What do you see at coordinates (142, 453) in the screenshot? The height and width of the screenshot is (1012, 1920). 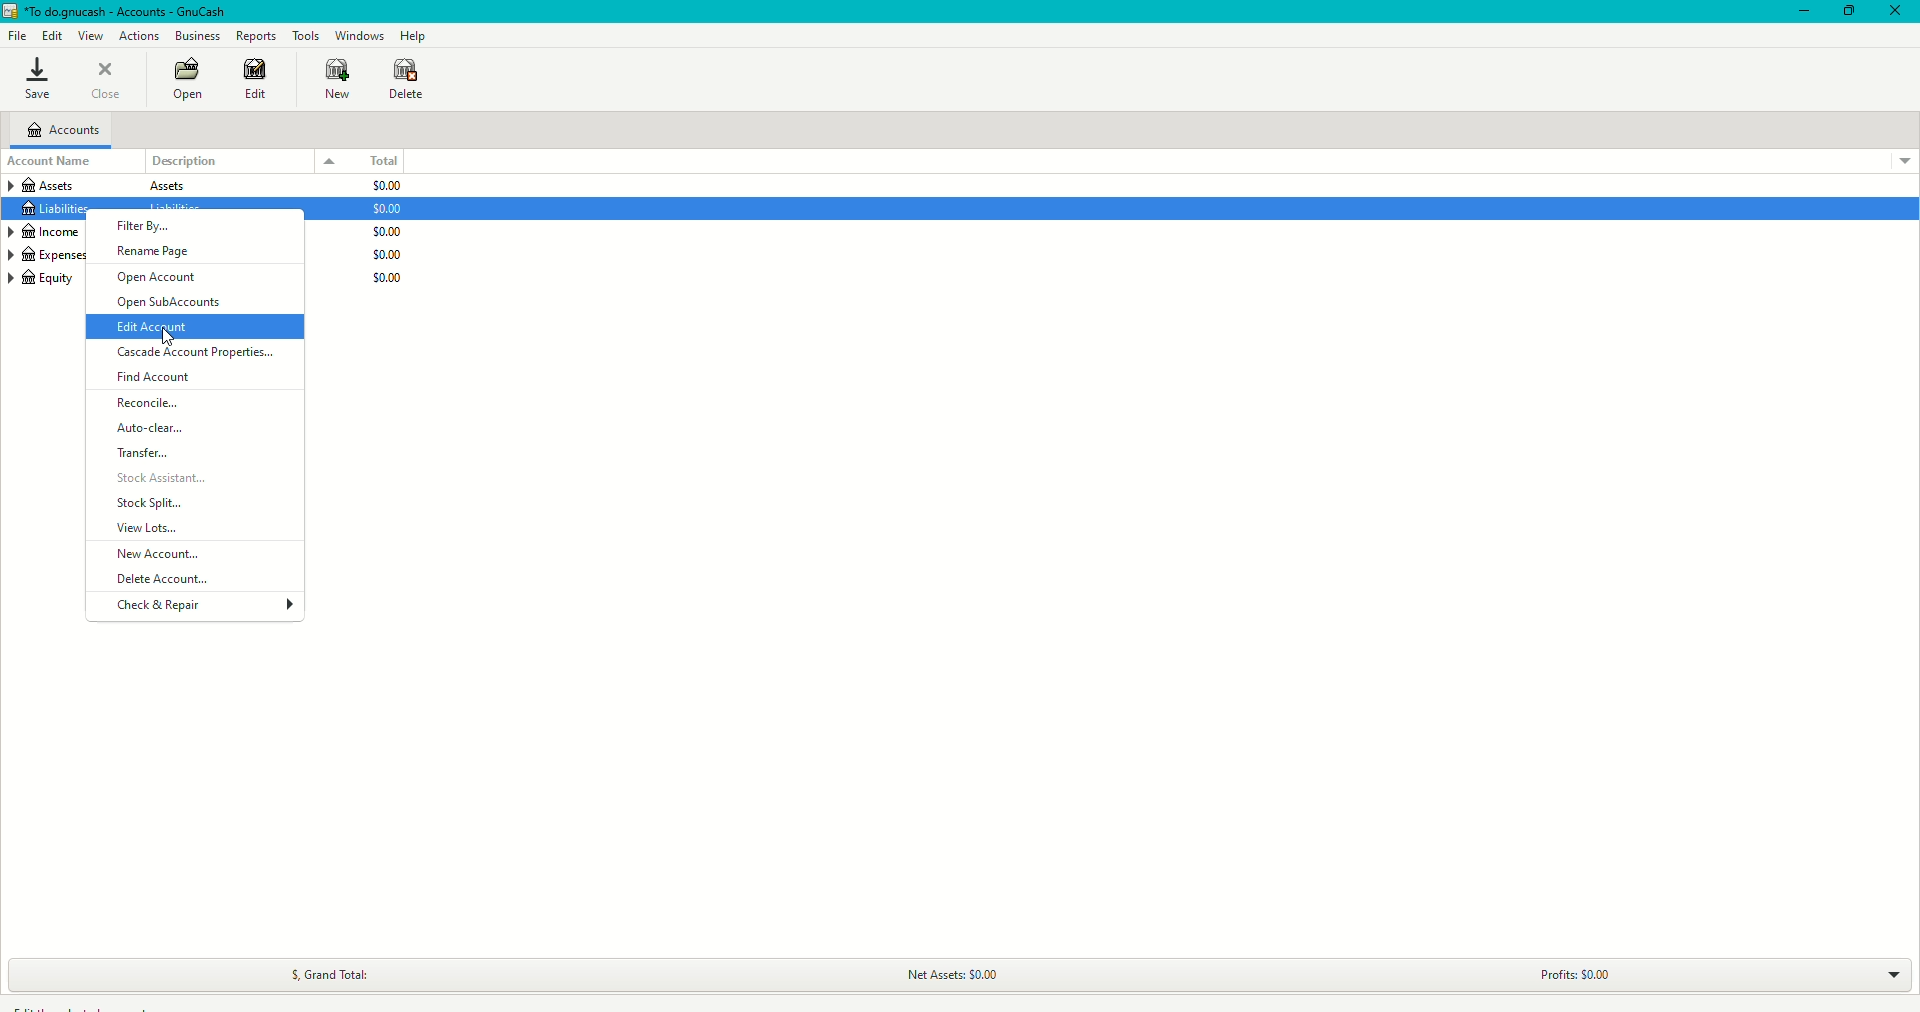 I see `Transfer` at bounding box center [142, 453].